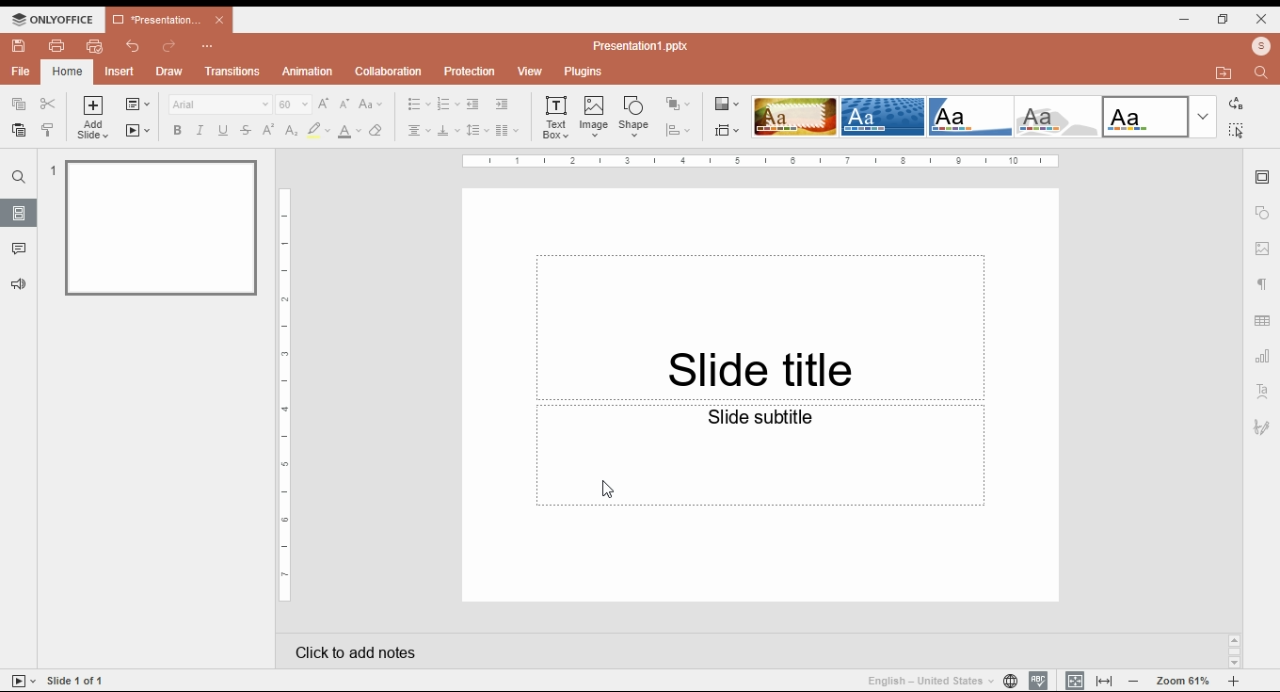 The width and height of the screenshot is (1280, 692). Describe the element at coordinates (19, 249) in the screenshot. I see `comments` at that location.